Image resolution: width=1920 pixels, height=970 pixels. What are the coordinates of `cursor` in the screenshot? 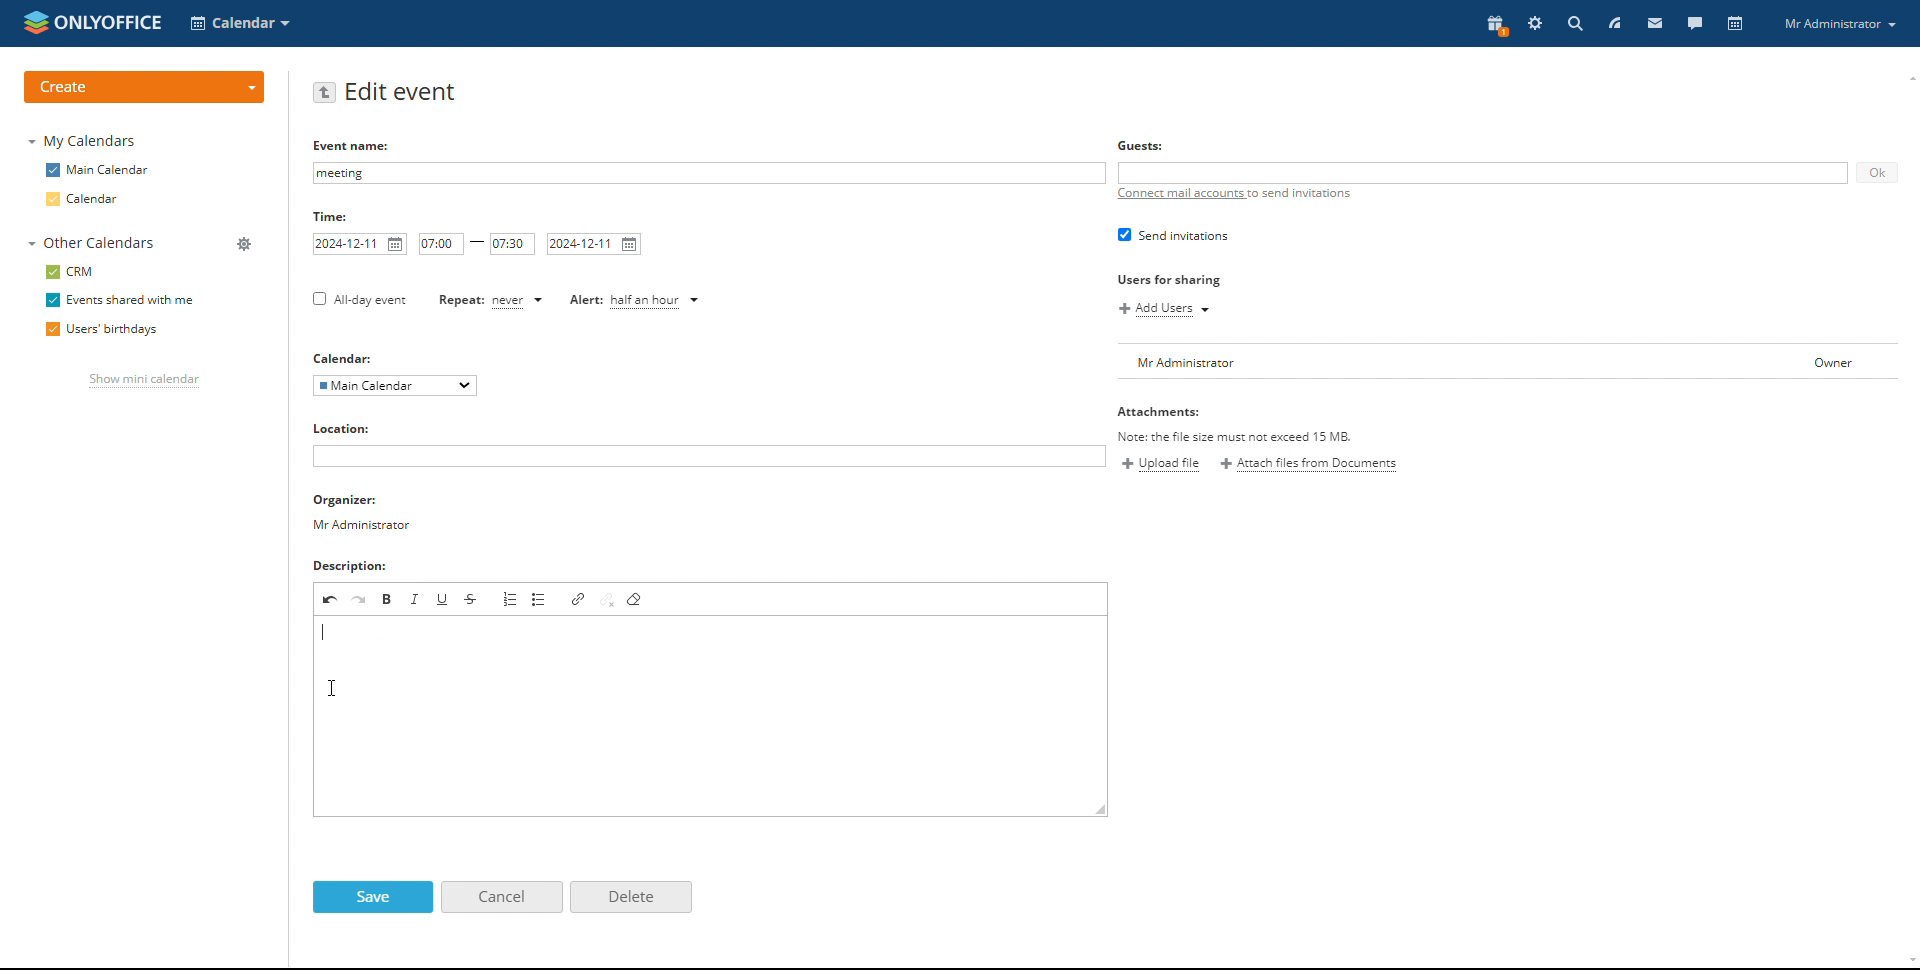 It's located at (338, 687).